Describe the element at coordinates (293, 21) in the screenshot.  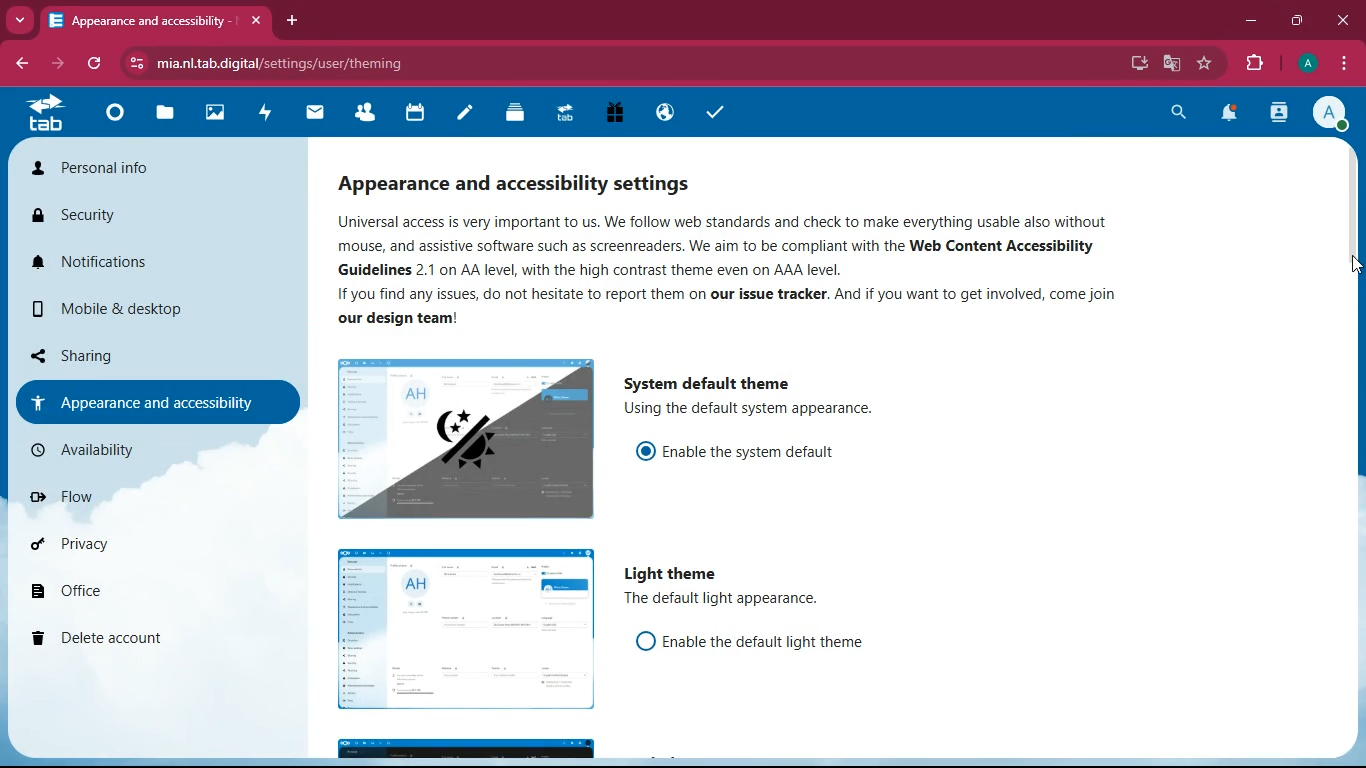
I see `add tab` at that location.